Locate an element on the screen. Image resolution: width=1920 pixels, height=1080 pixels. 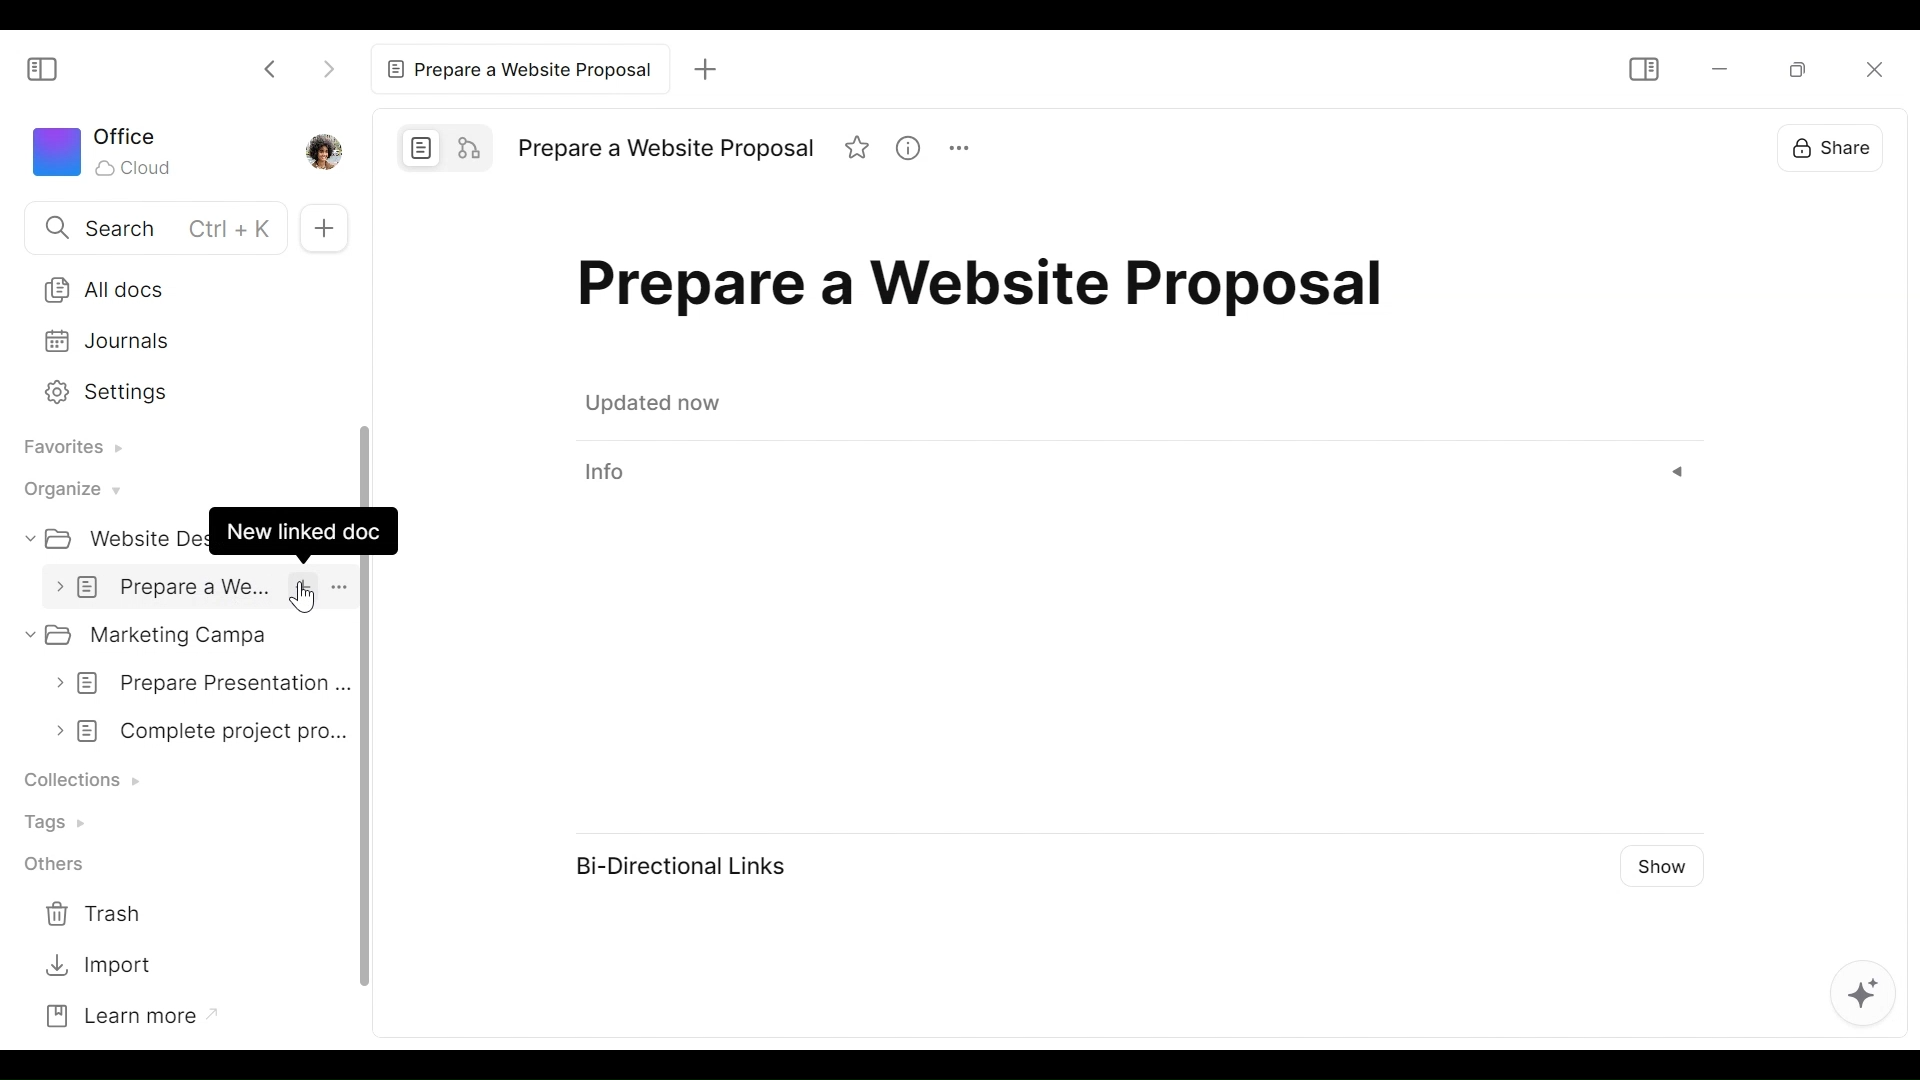
Restore is located at coordinates (1802, 68).